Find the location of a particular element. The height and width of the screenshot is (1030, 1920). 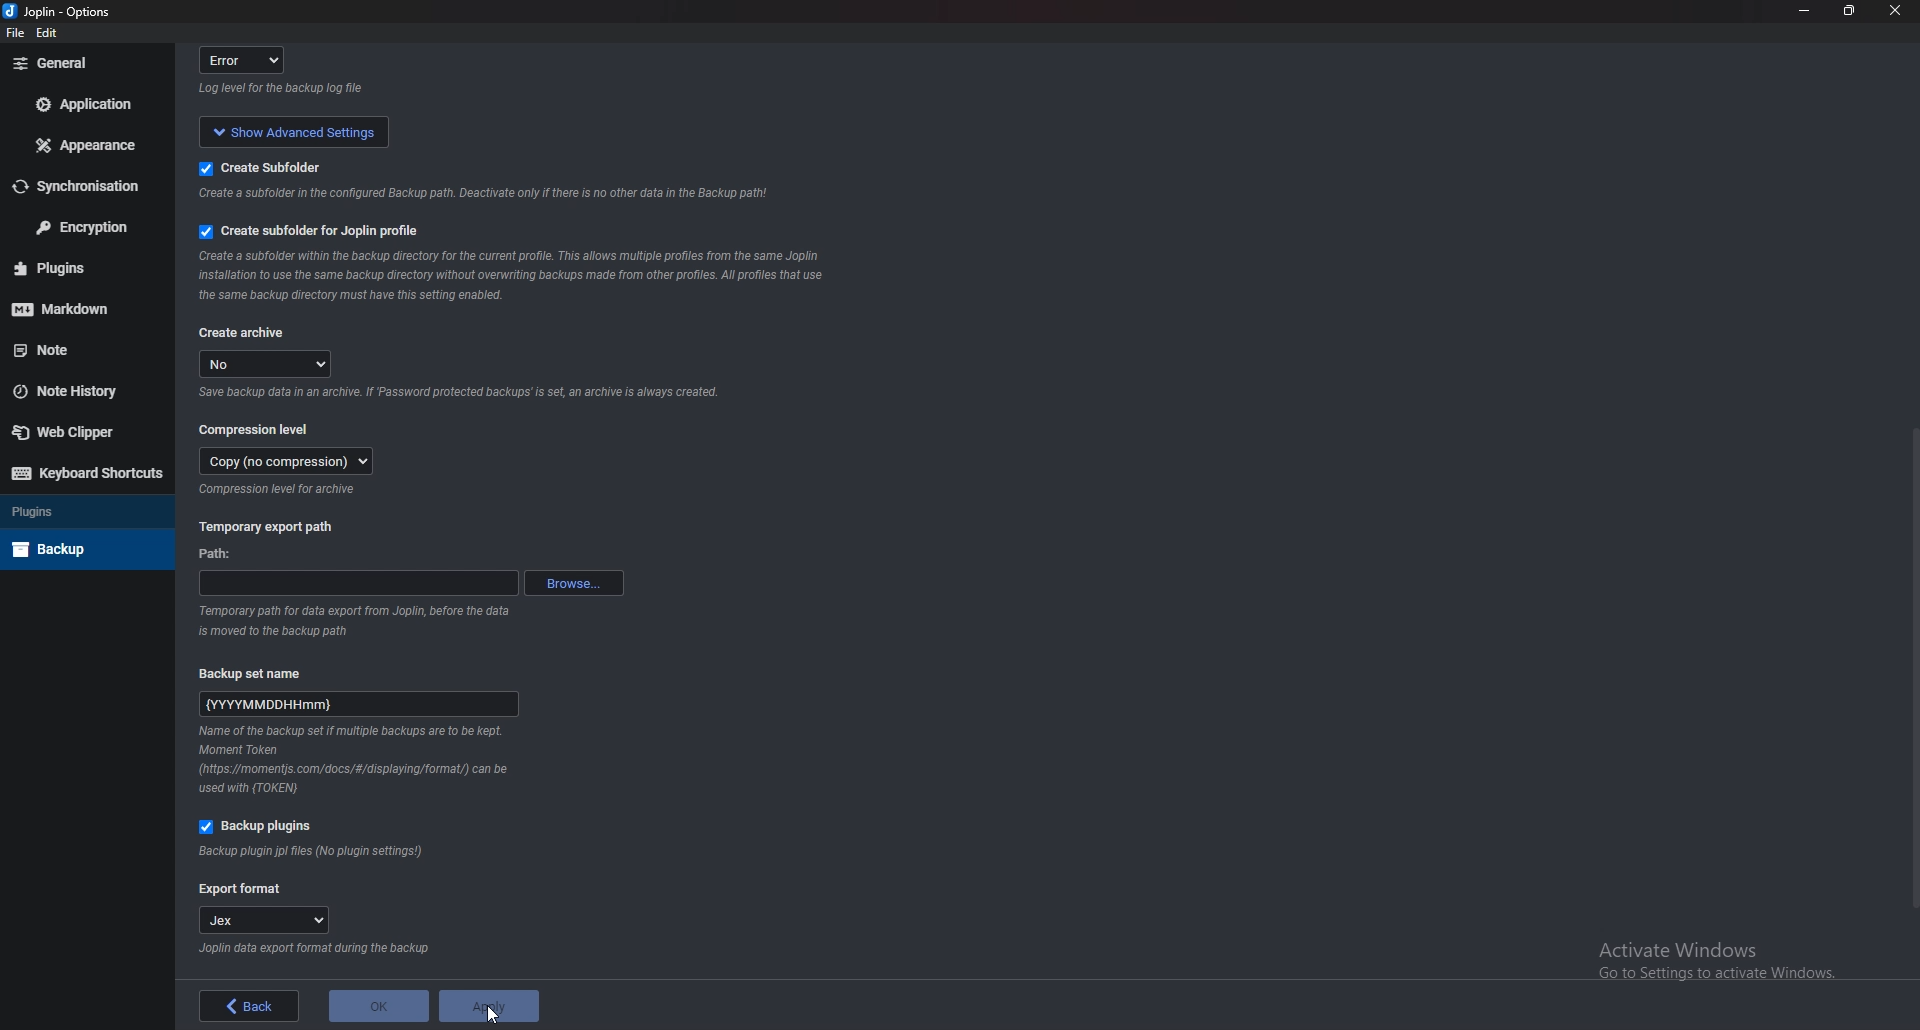

Resize is located at coordinates (1851, 11).